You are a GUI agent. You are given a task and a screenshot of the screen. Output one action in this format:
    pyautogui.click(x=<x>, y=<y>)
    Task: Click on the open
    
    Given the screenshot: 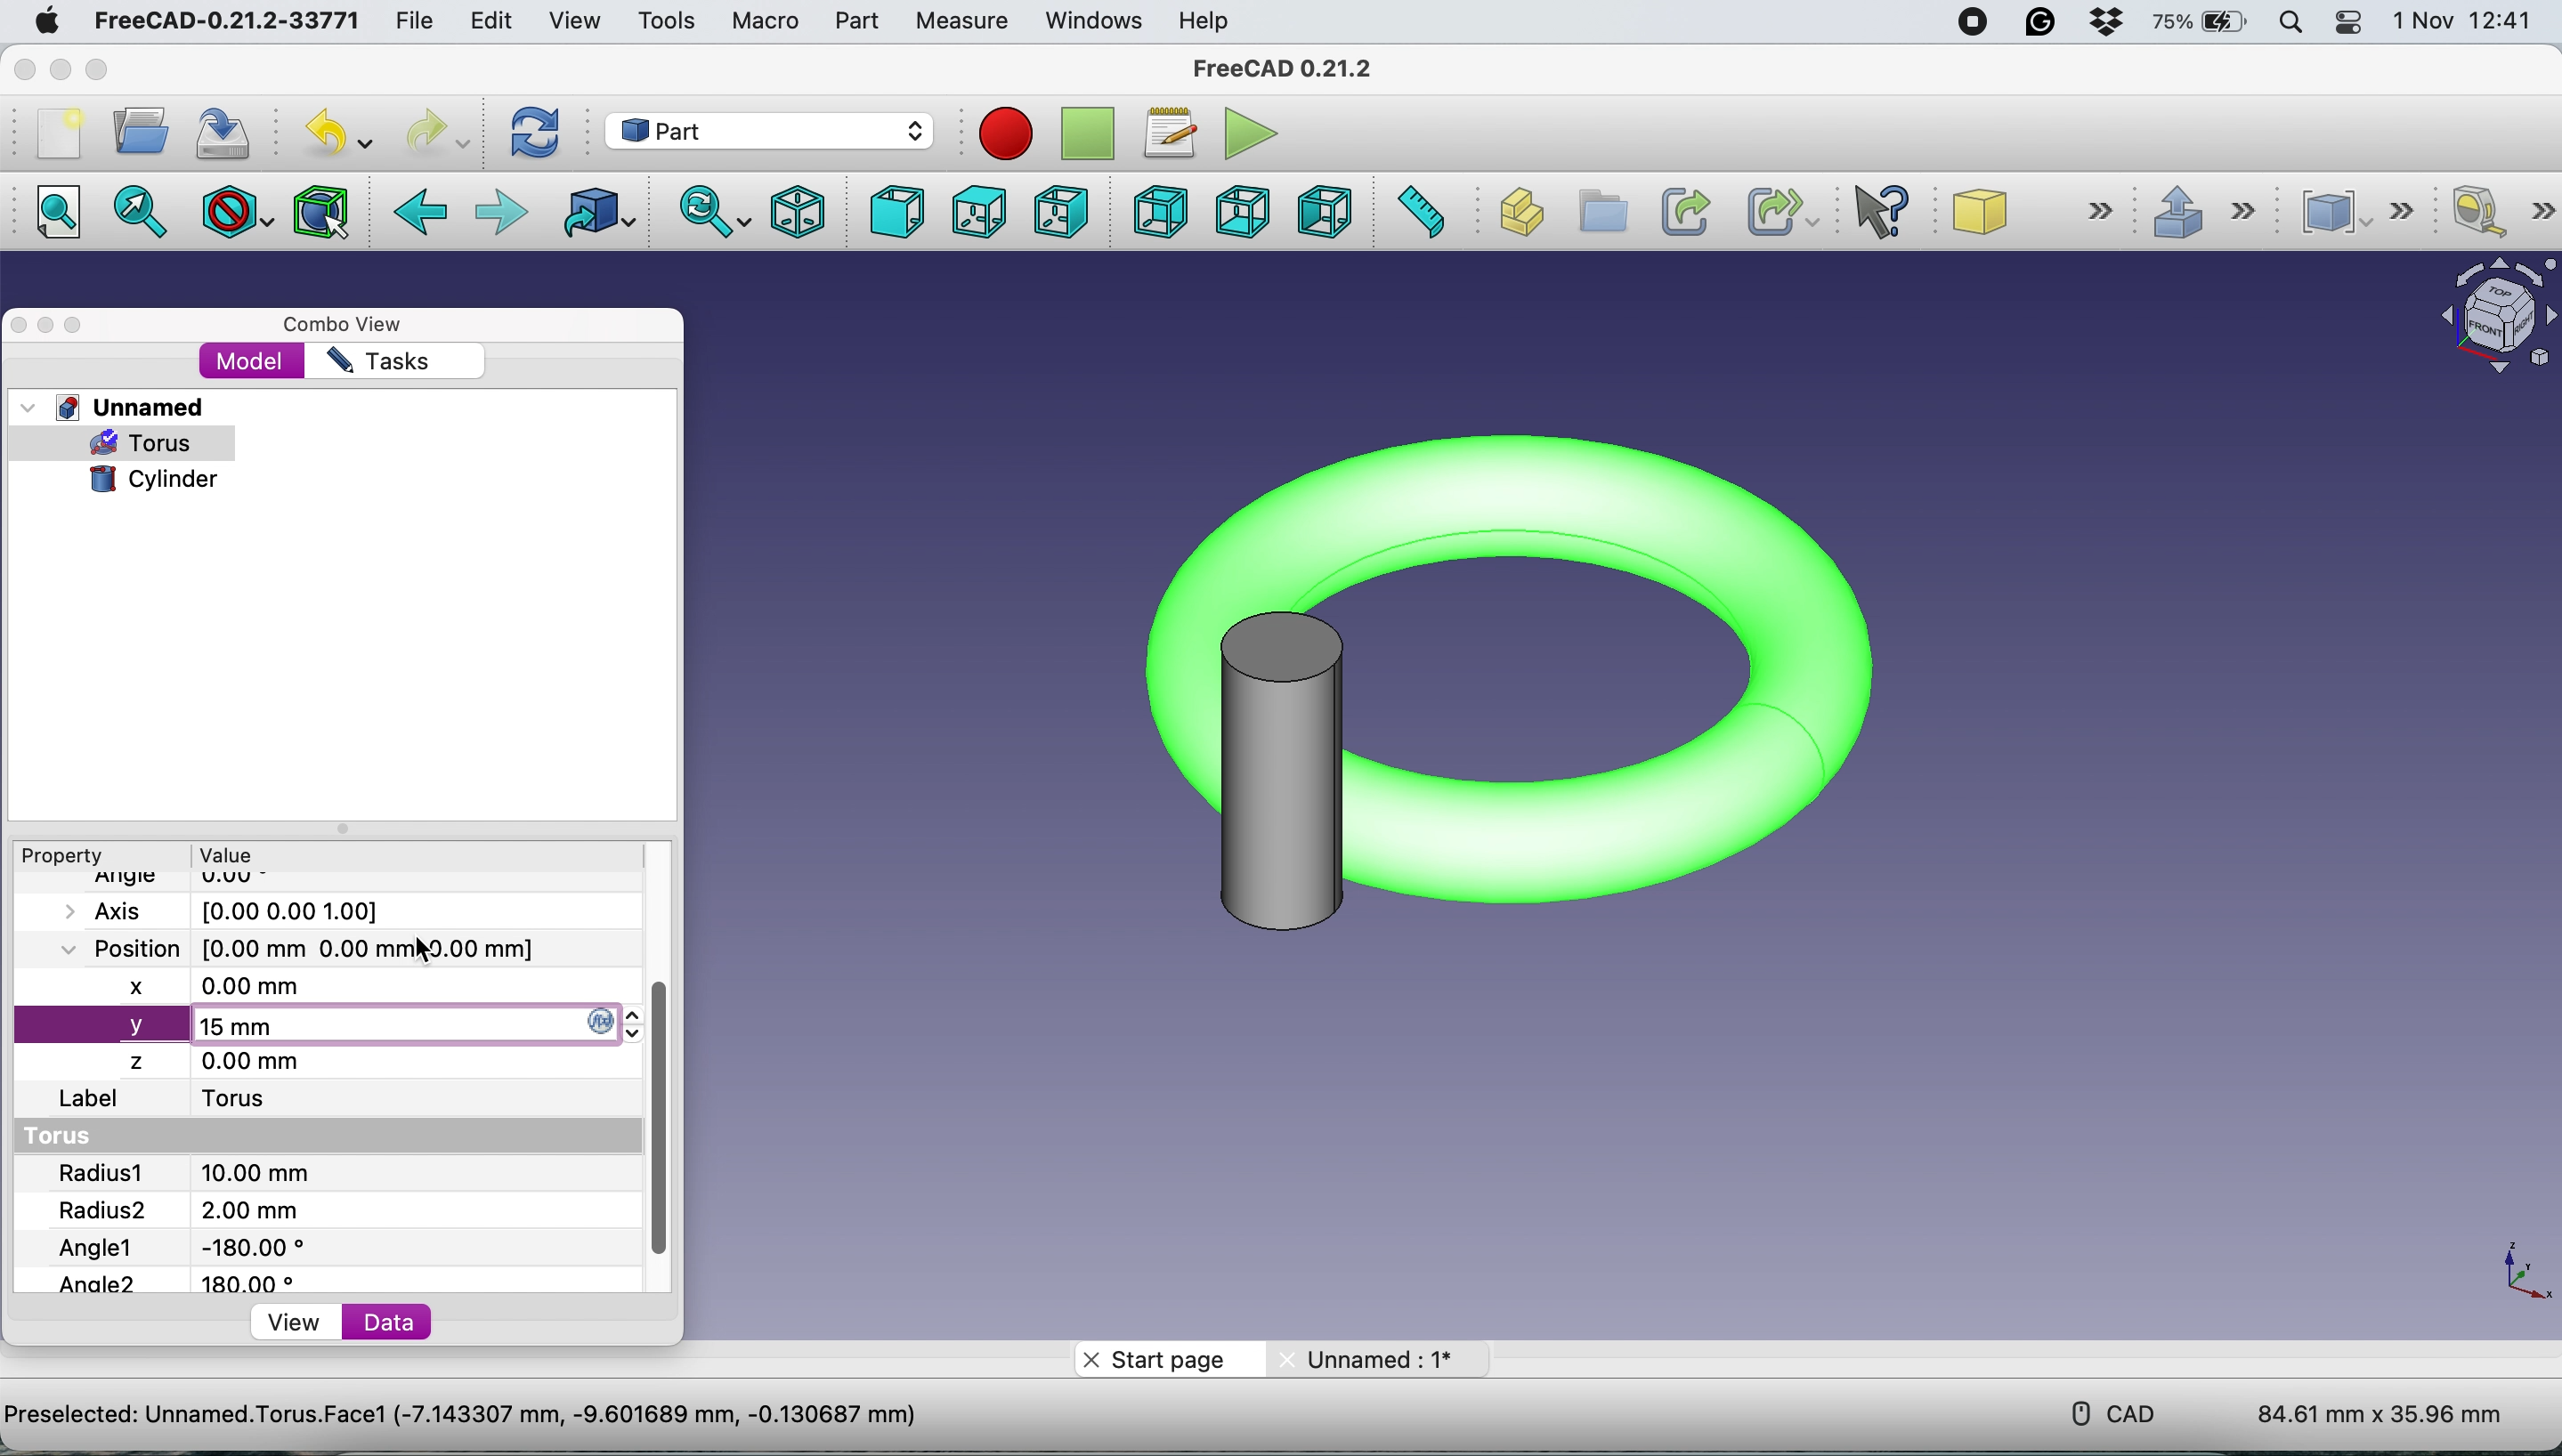 What is the action you would take?
    pyautogui.click(x=135, y=132)
    